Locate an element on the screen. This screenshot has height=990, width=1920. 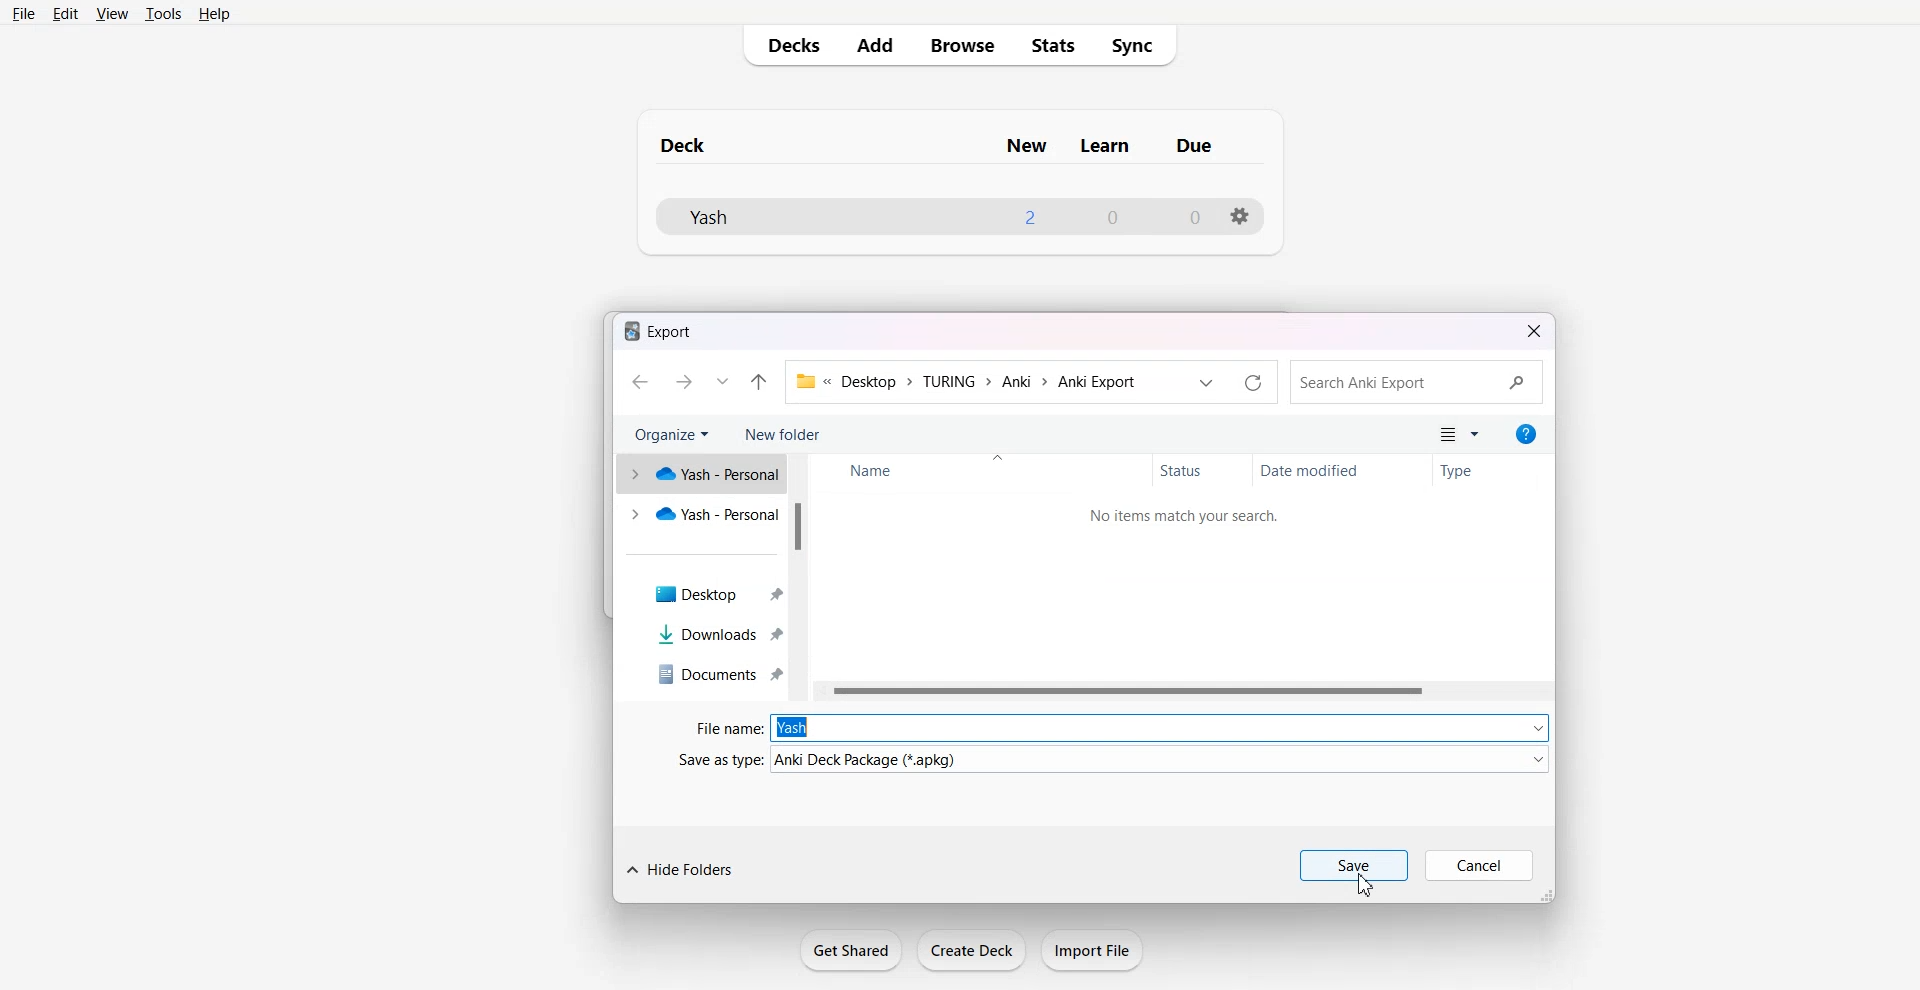
Save as type is located at coordinates (1110, 759).